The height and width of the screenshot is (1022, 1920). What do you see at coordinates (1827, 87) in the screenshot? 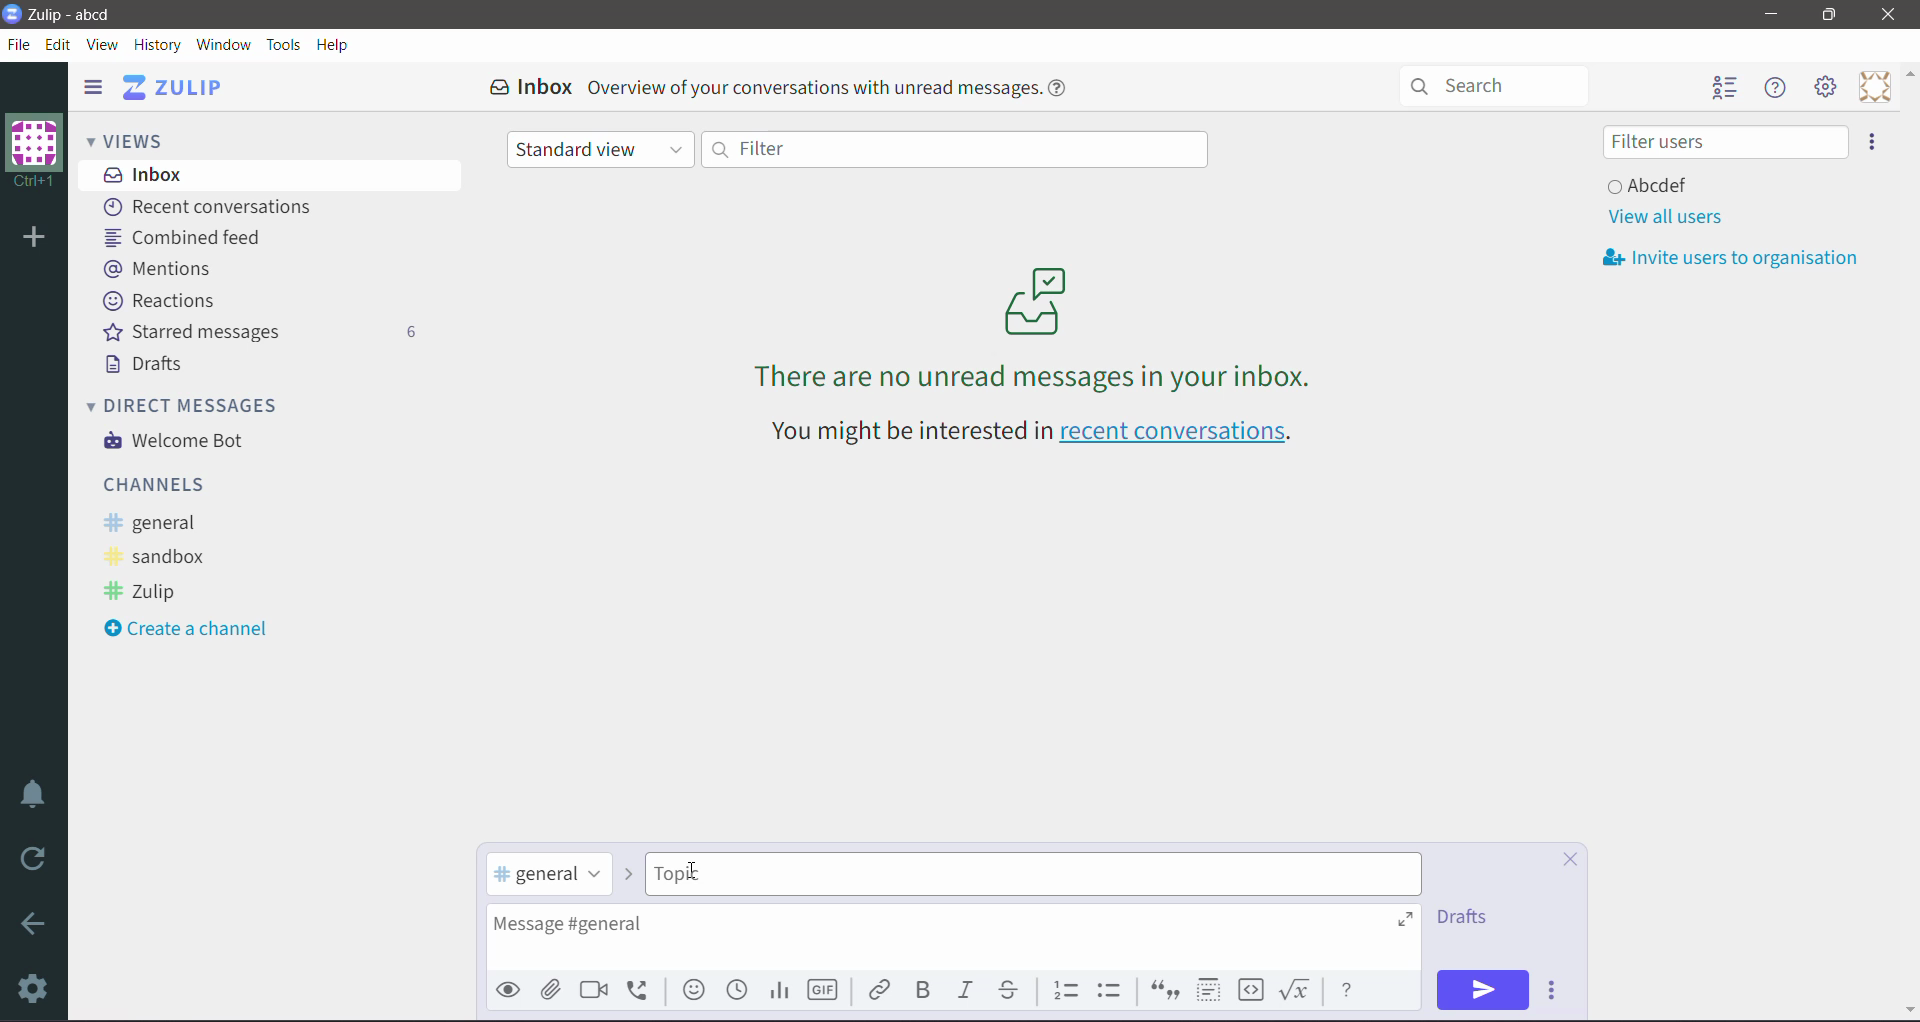
I see `Main Menu` at bounding box center [1827, 87].